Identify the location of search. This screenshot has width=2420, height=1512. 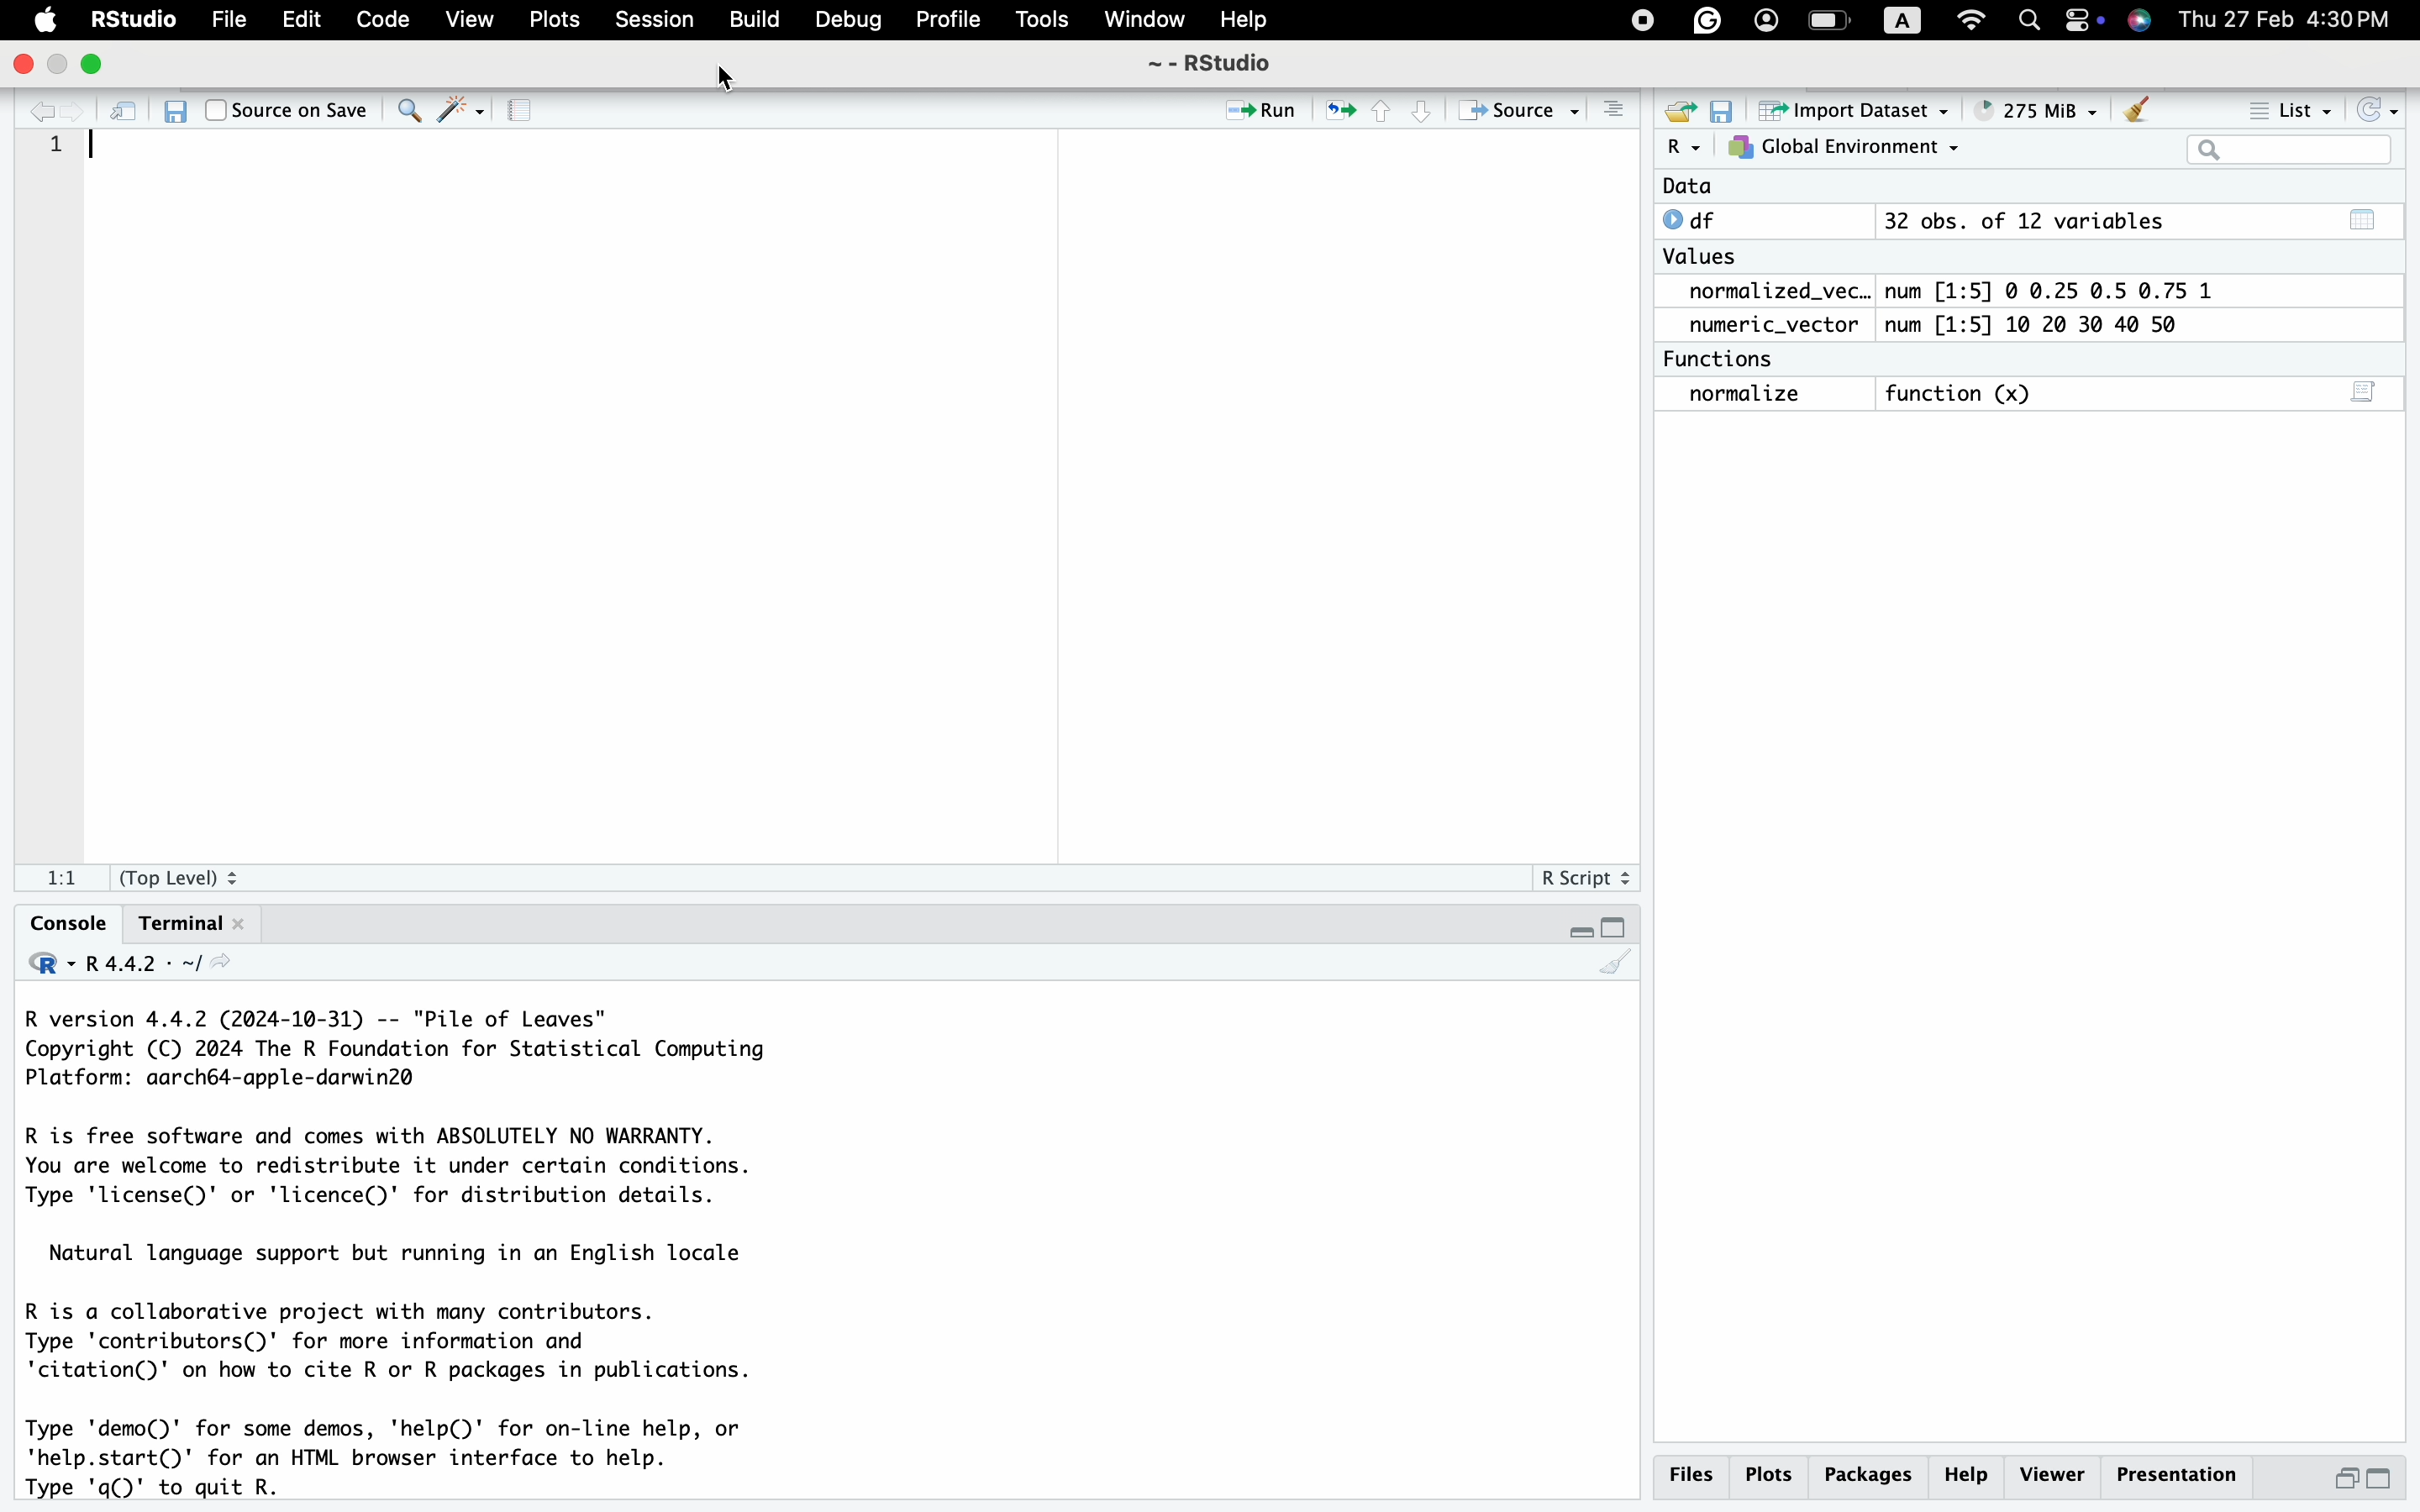
(2028, 22).